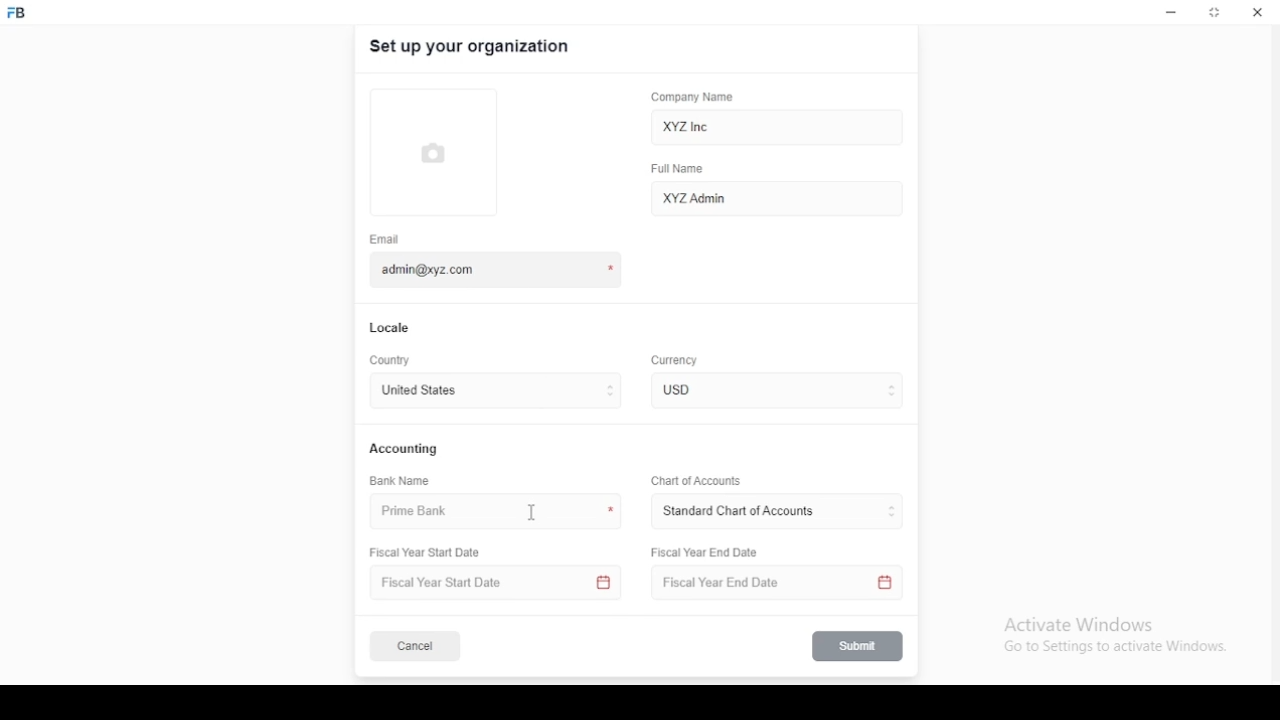 Image resolution: width=1280 pixels, height=720 pixels. What do you see at coordinates (683, 169) in the screenshot?
I see `full name` at bounding box center [683, 169].